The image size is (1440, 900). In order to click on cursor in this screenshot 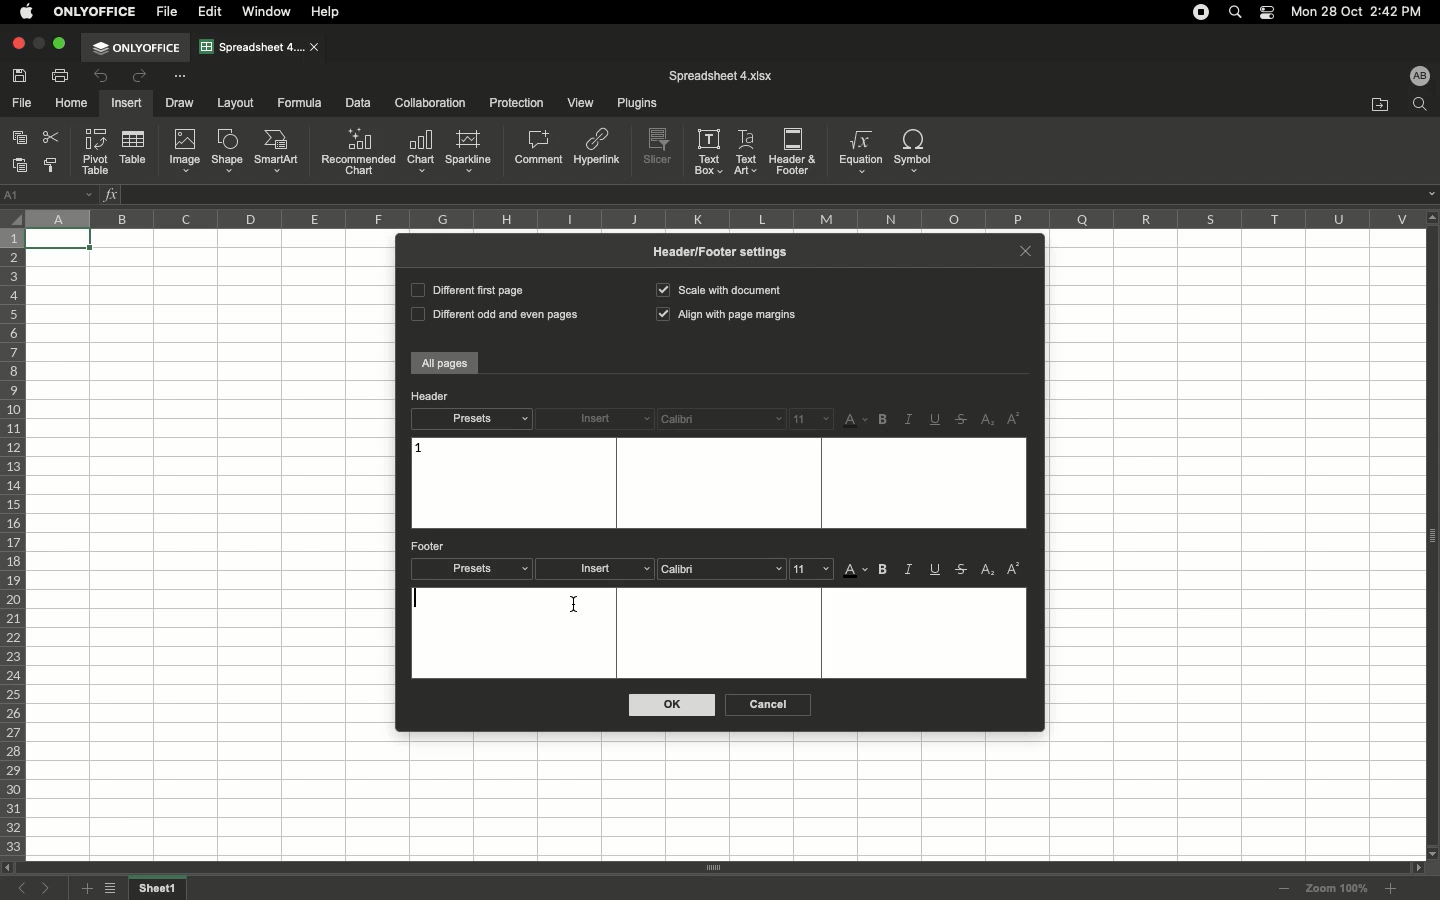, I will do `click(576, 606)`.